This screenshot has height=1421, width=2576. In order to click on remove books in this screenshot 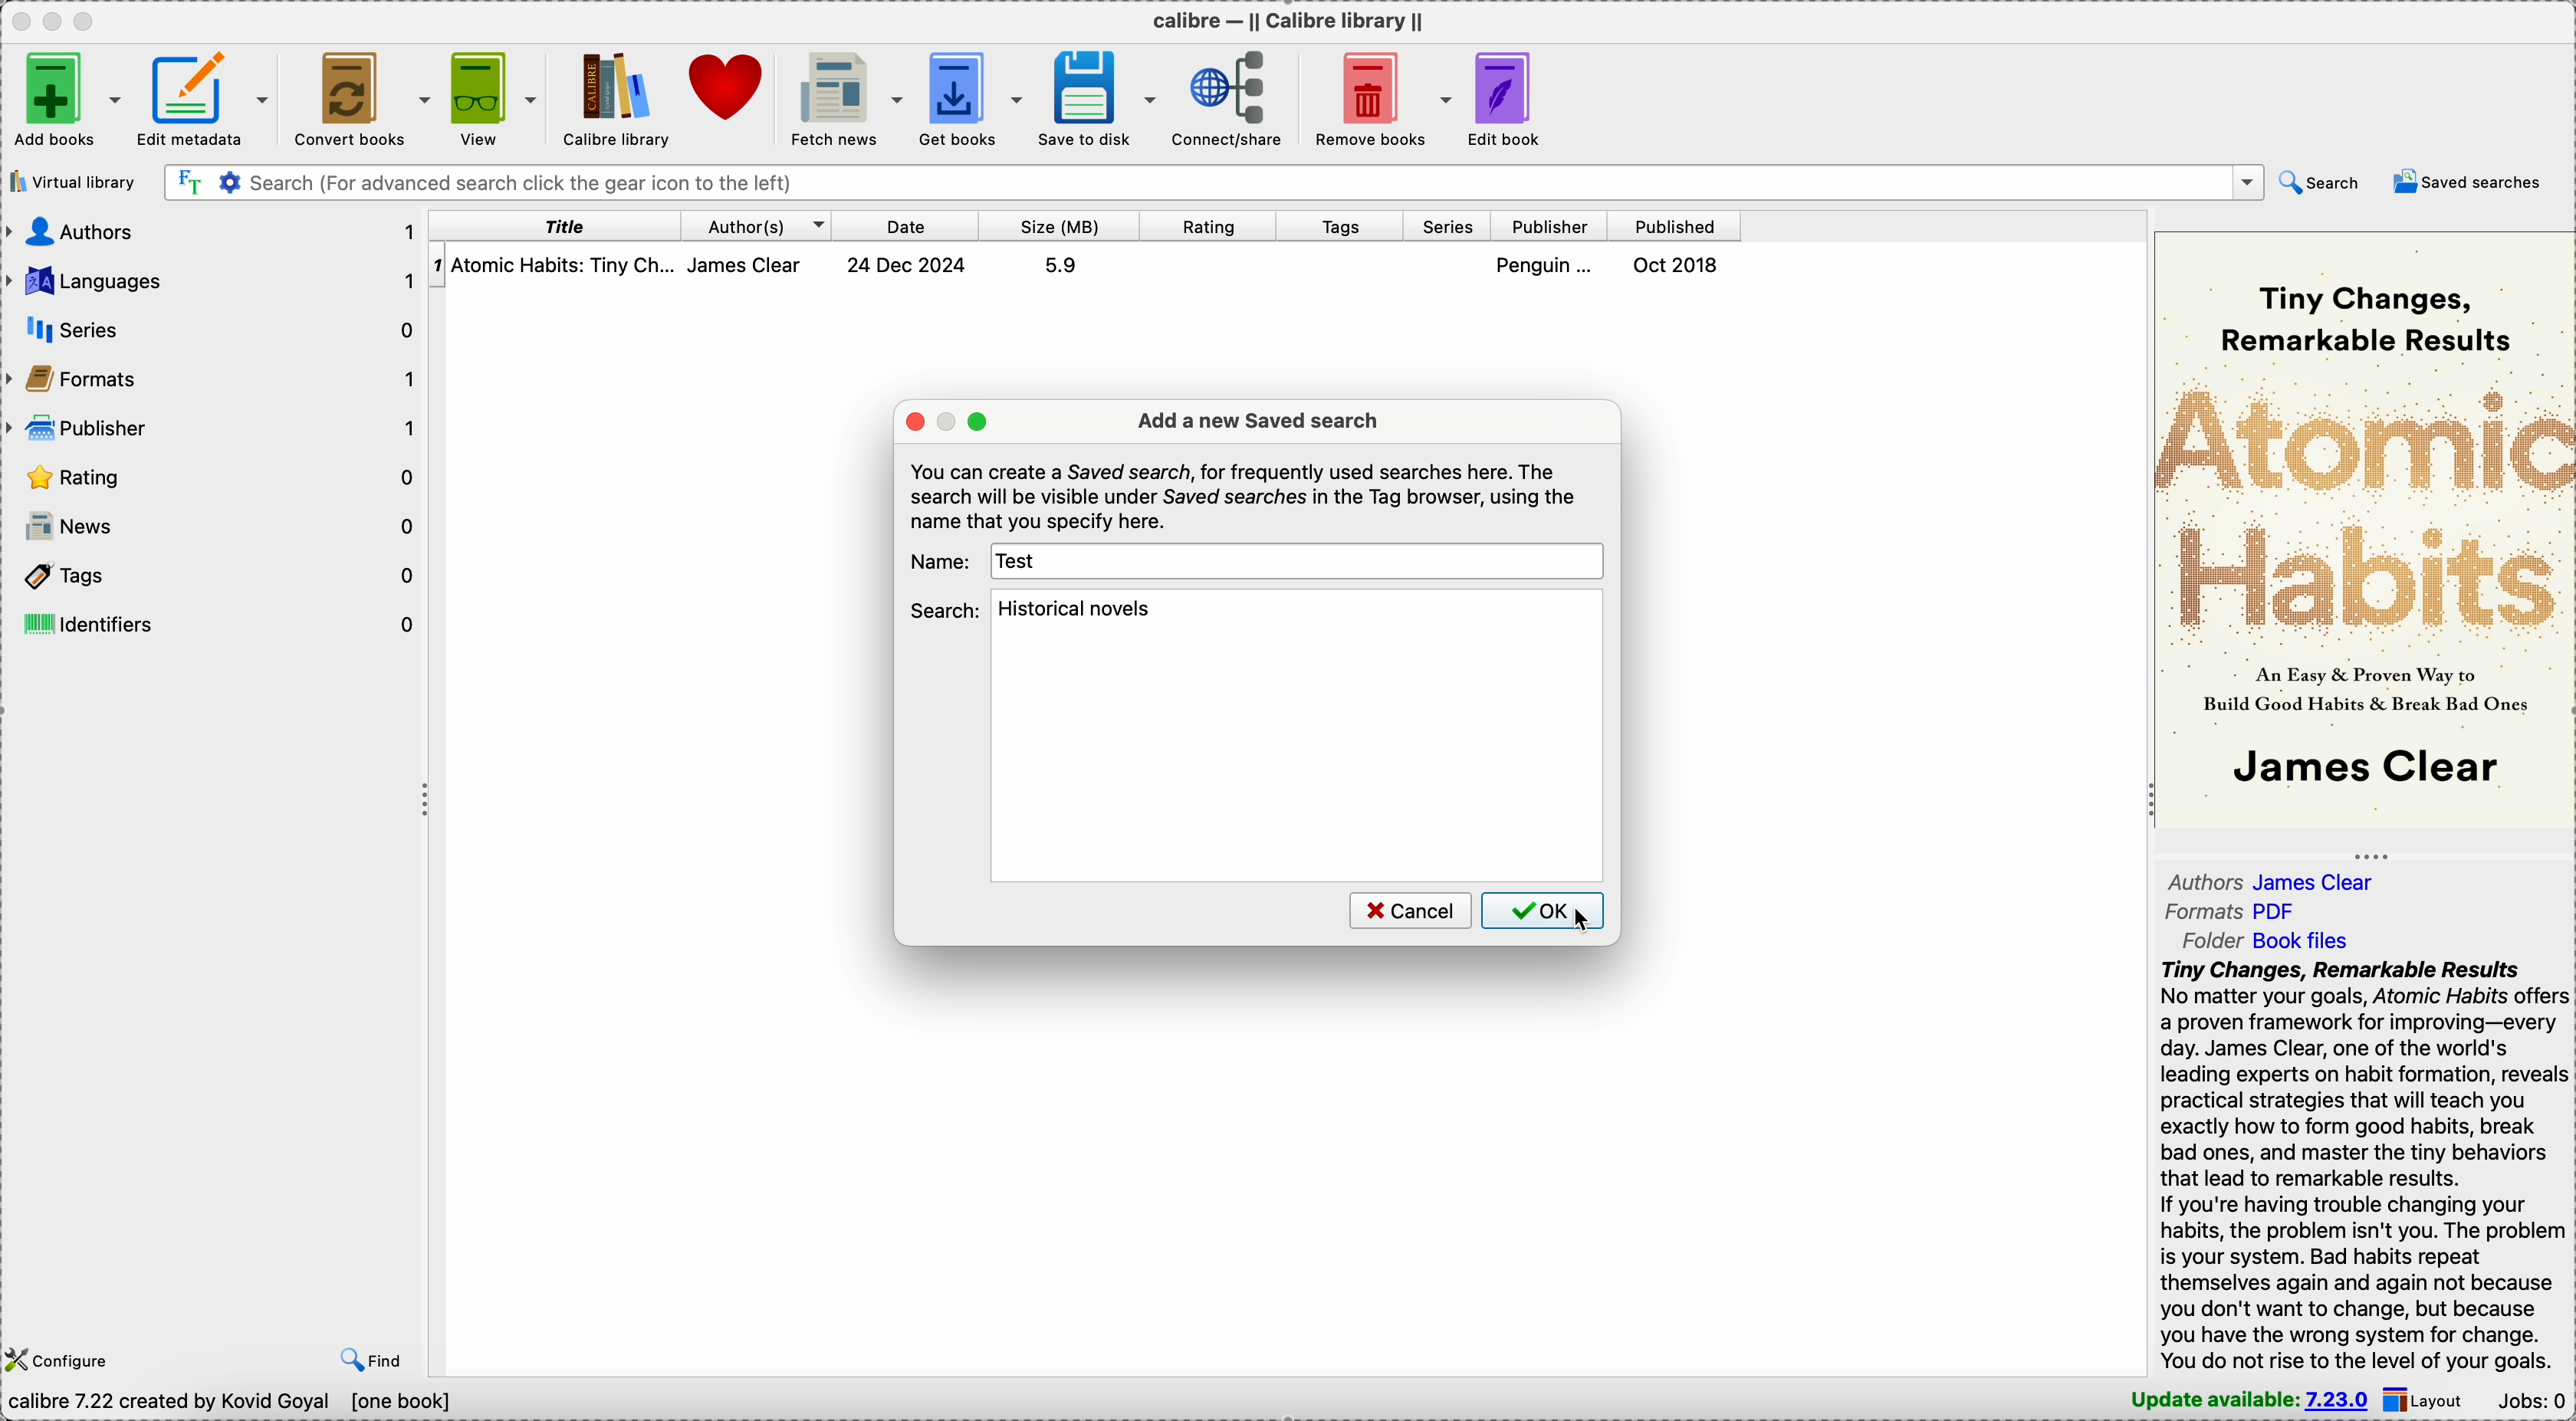, I will do `click(1385, 96)`.